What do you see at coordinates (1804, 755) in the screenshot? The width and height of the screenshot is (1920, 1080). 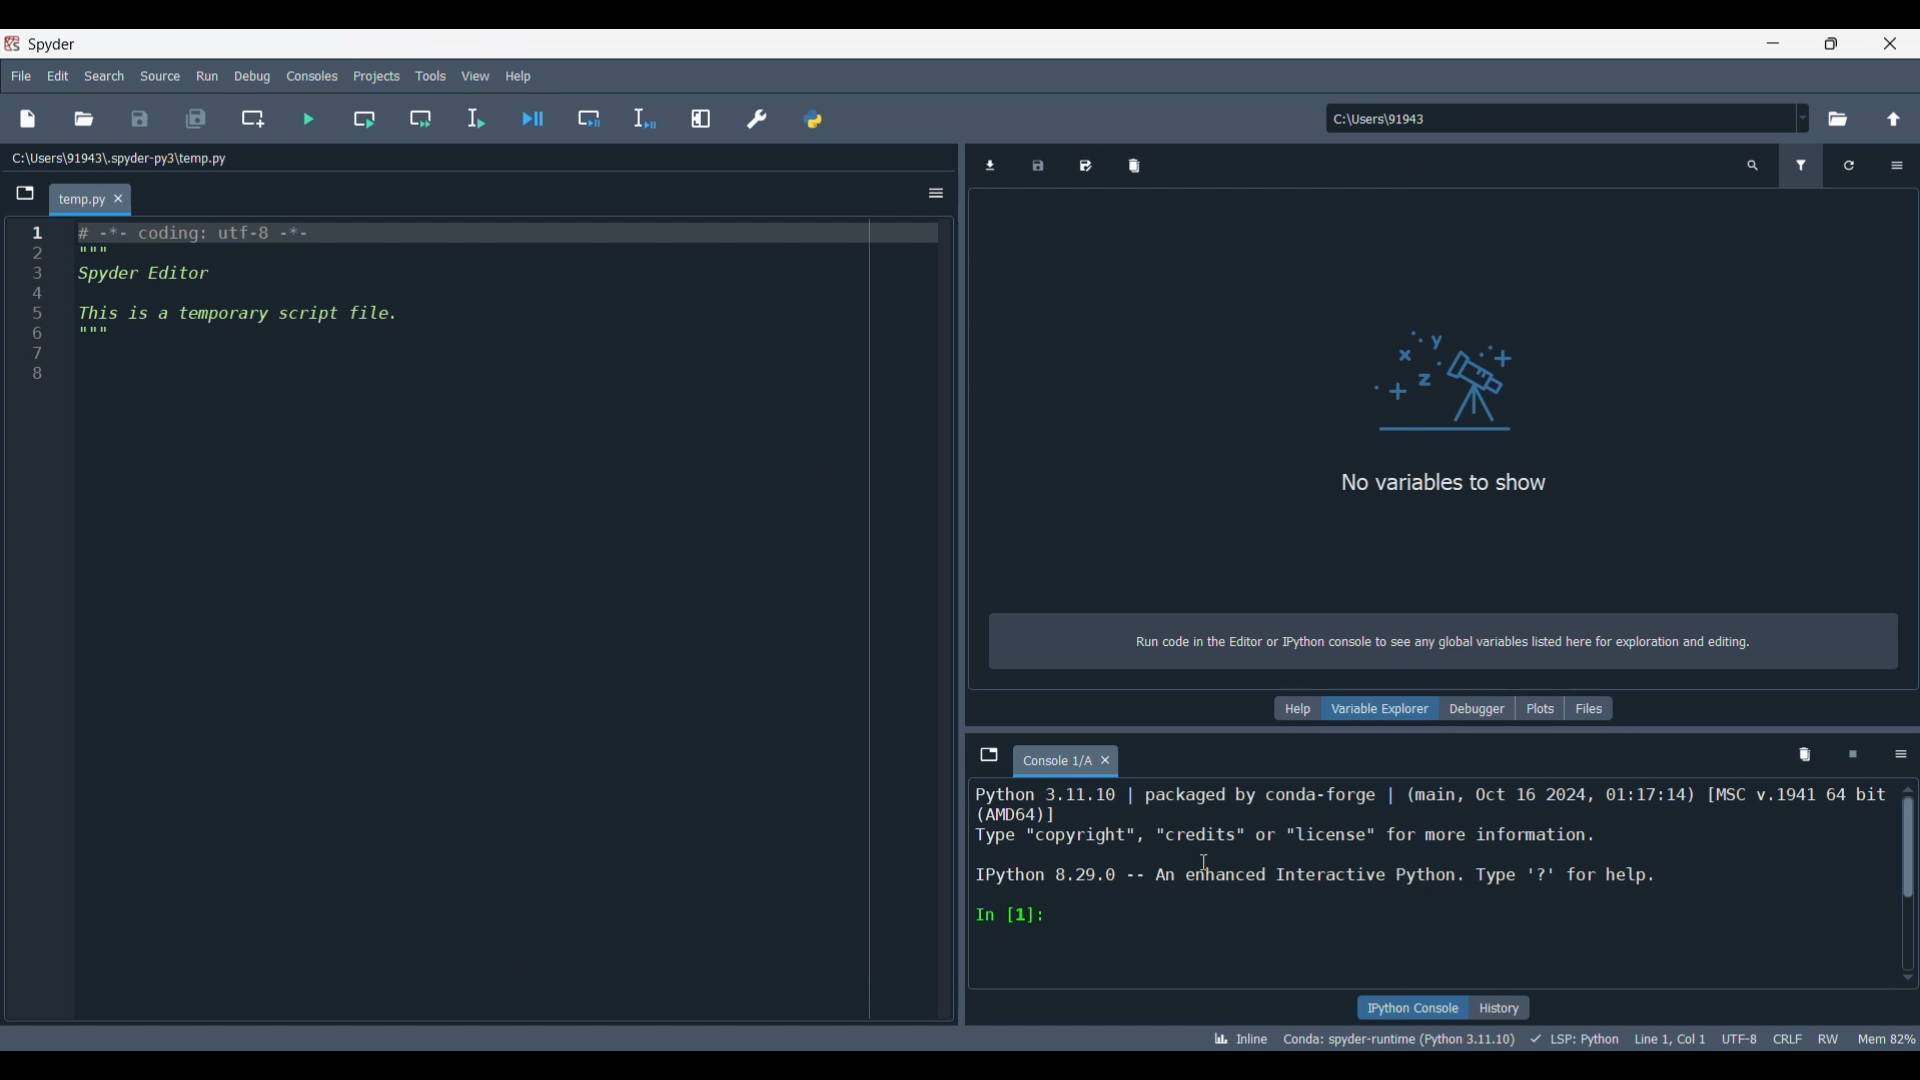 I see `Remove all variables from namespace` at bounding box center [1804, 755].